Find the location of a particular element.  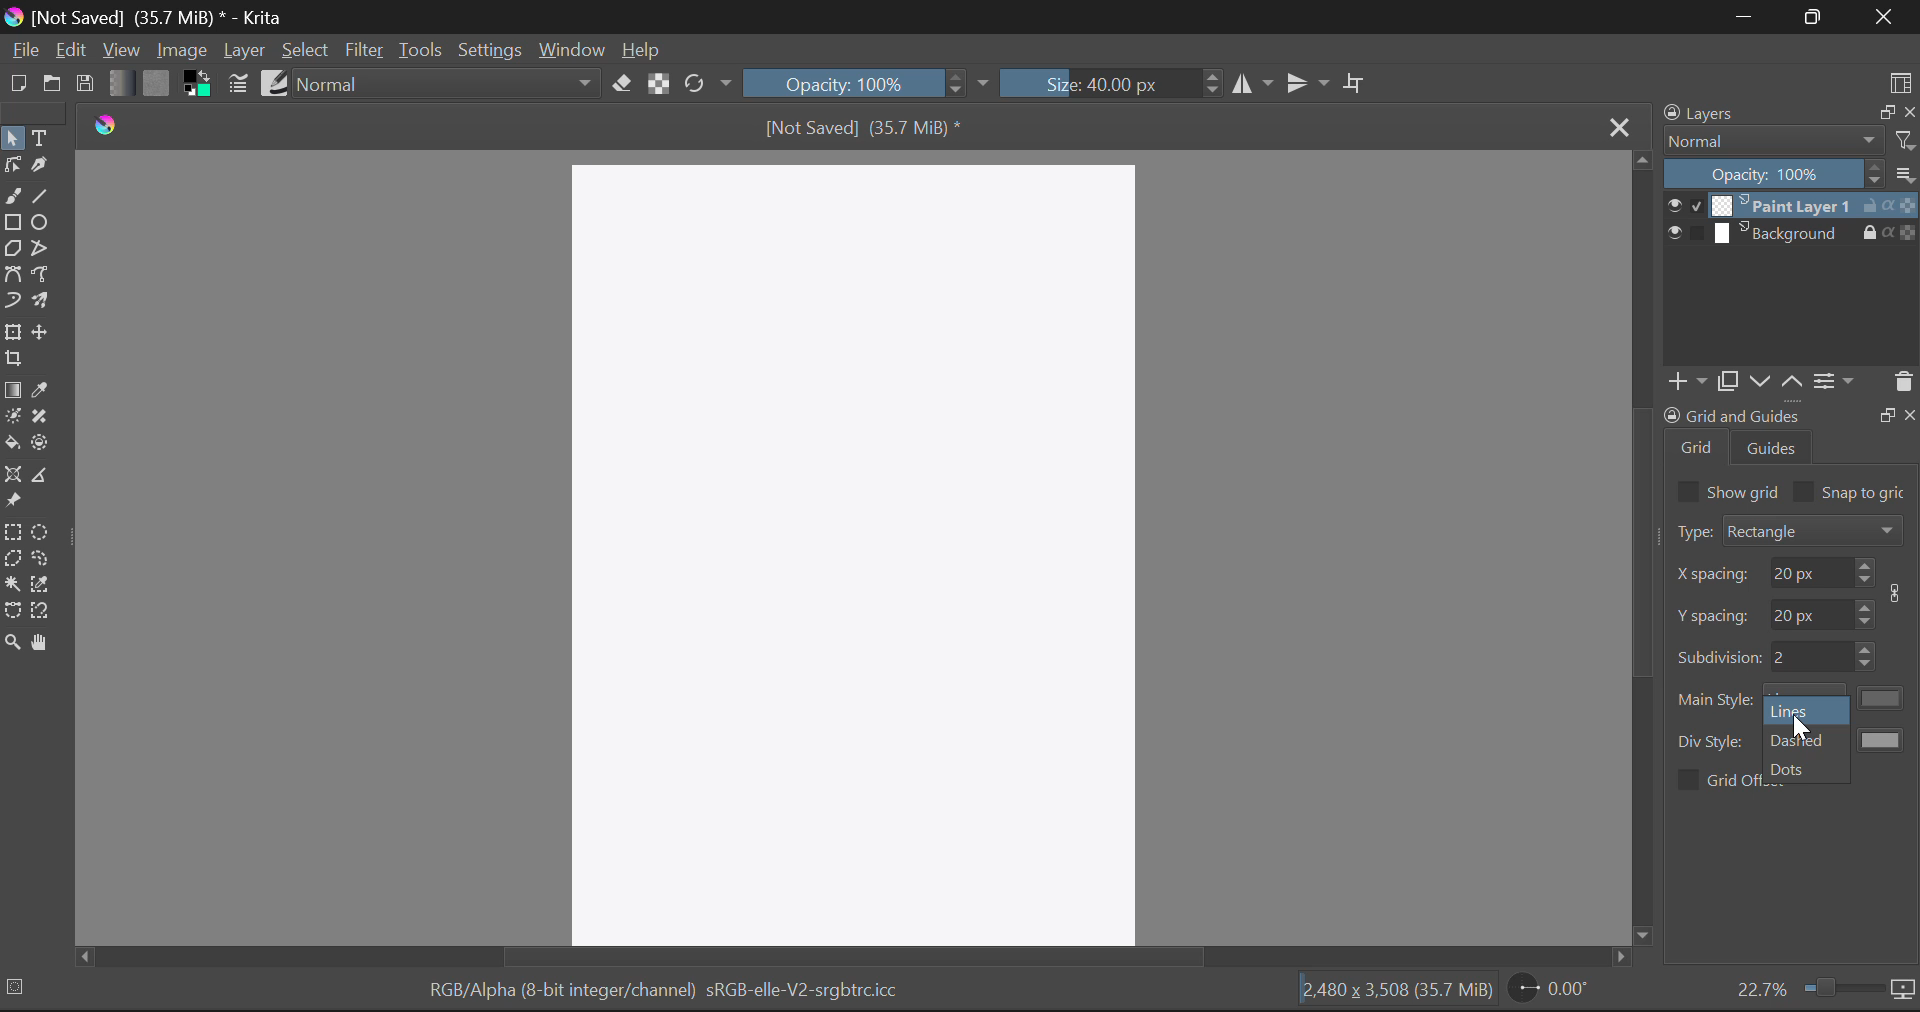

[Not Saved] (35.7 MiB) * is located at coordinates (865, 127).